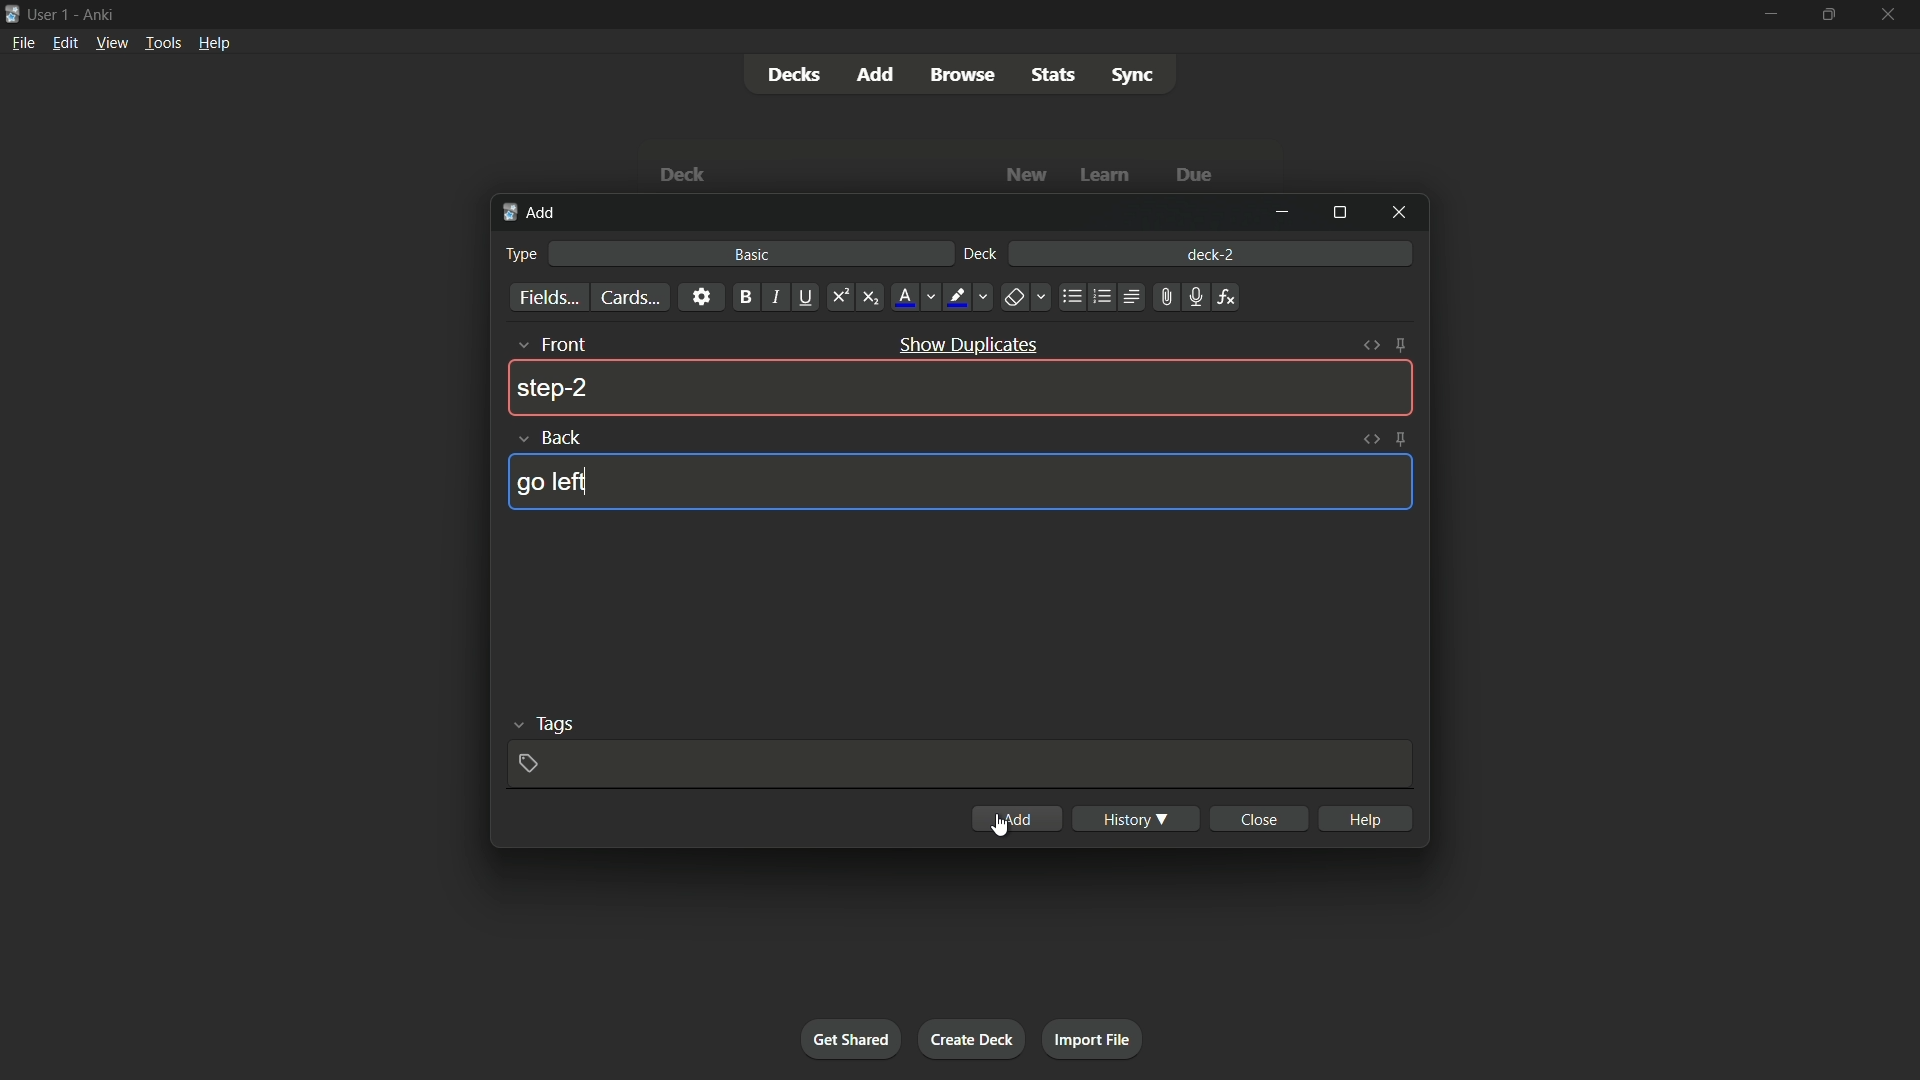 This screenshot has height=1080, width=1920. What do you see at coordinates (553, 482) in the screenshot?
I see `go left` at bounding box center [553, 482].